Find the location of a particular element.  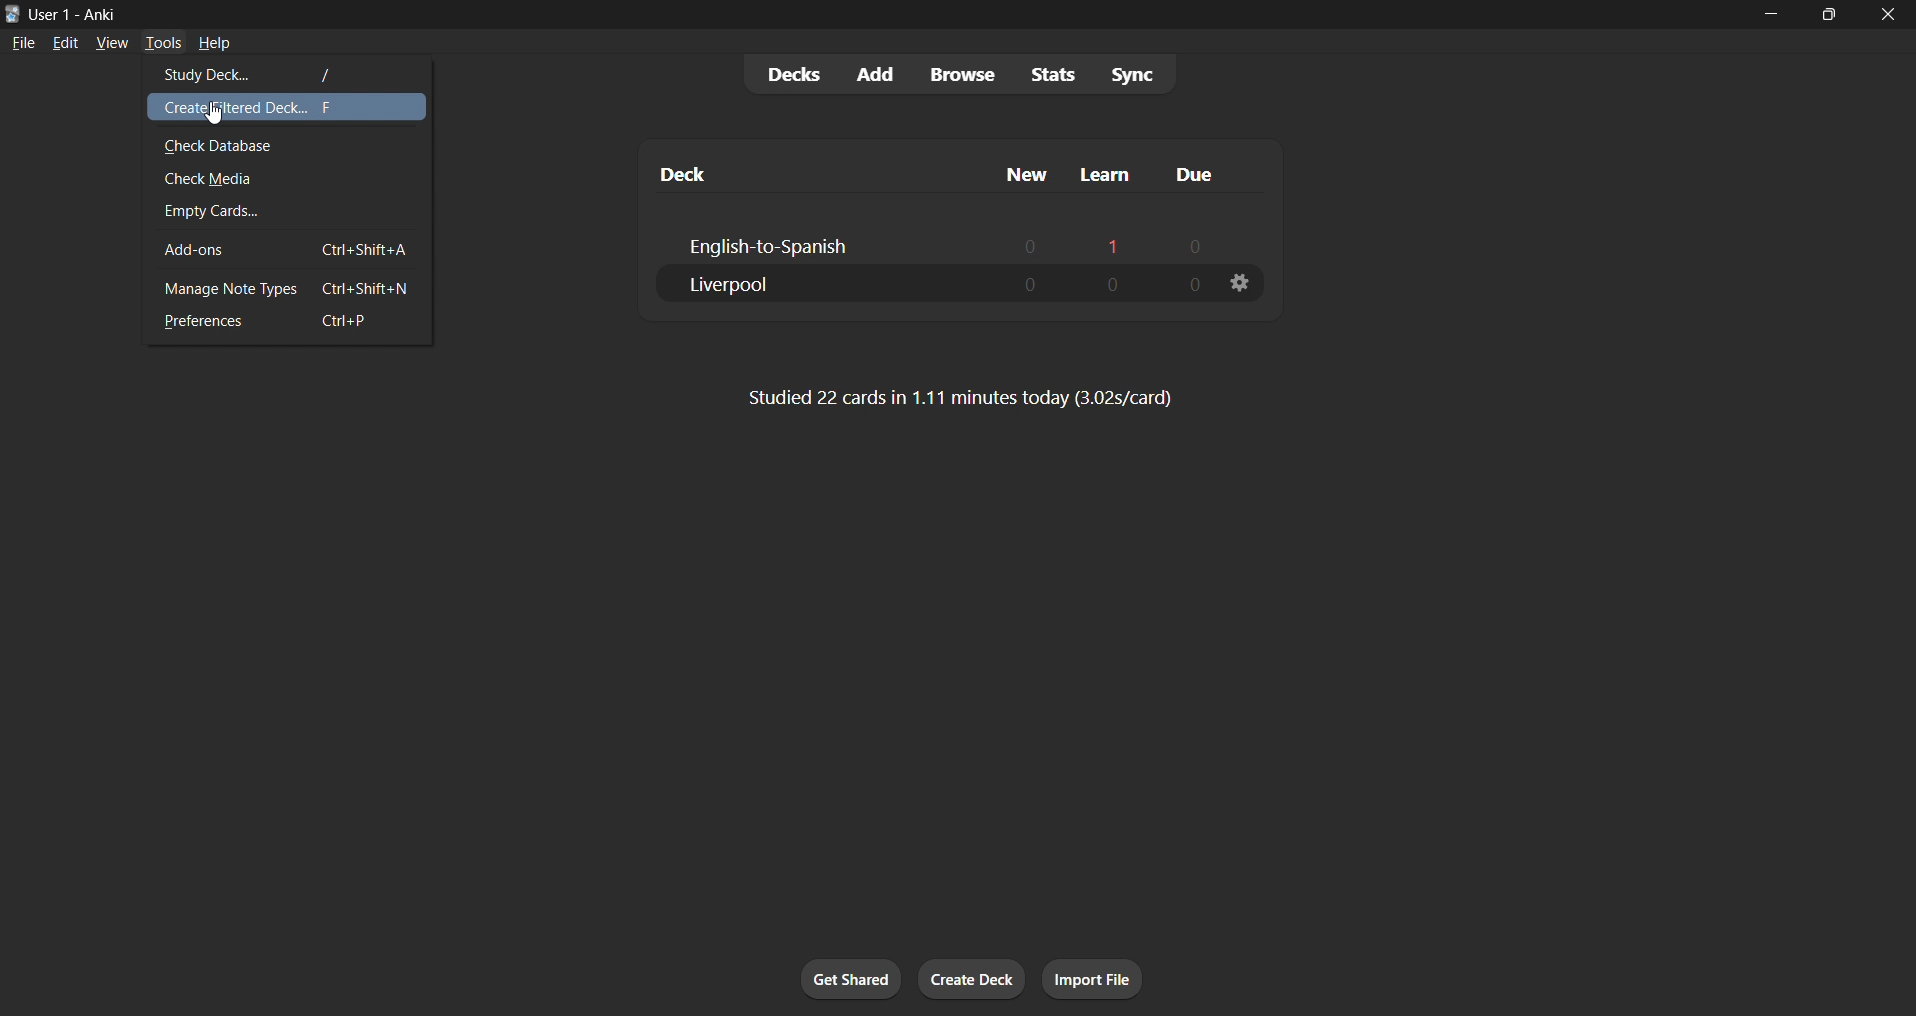

get sharedc is located at coordinates (848, 976).